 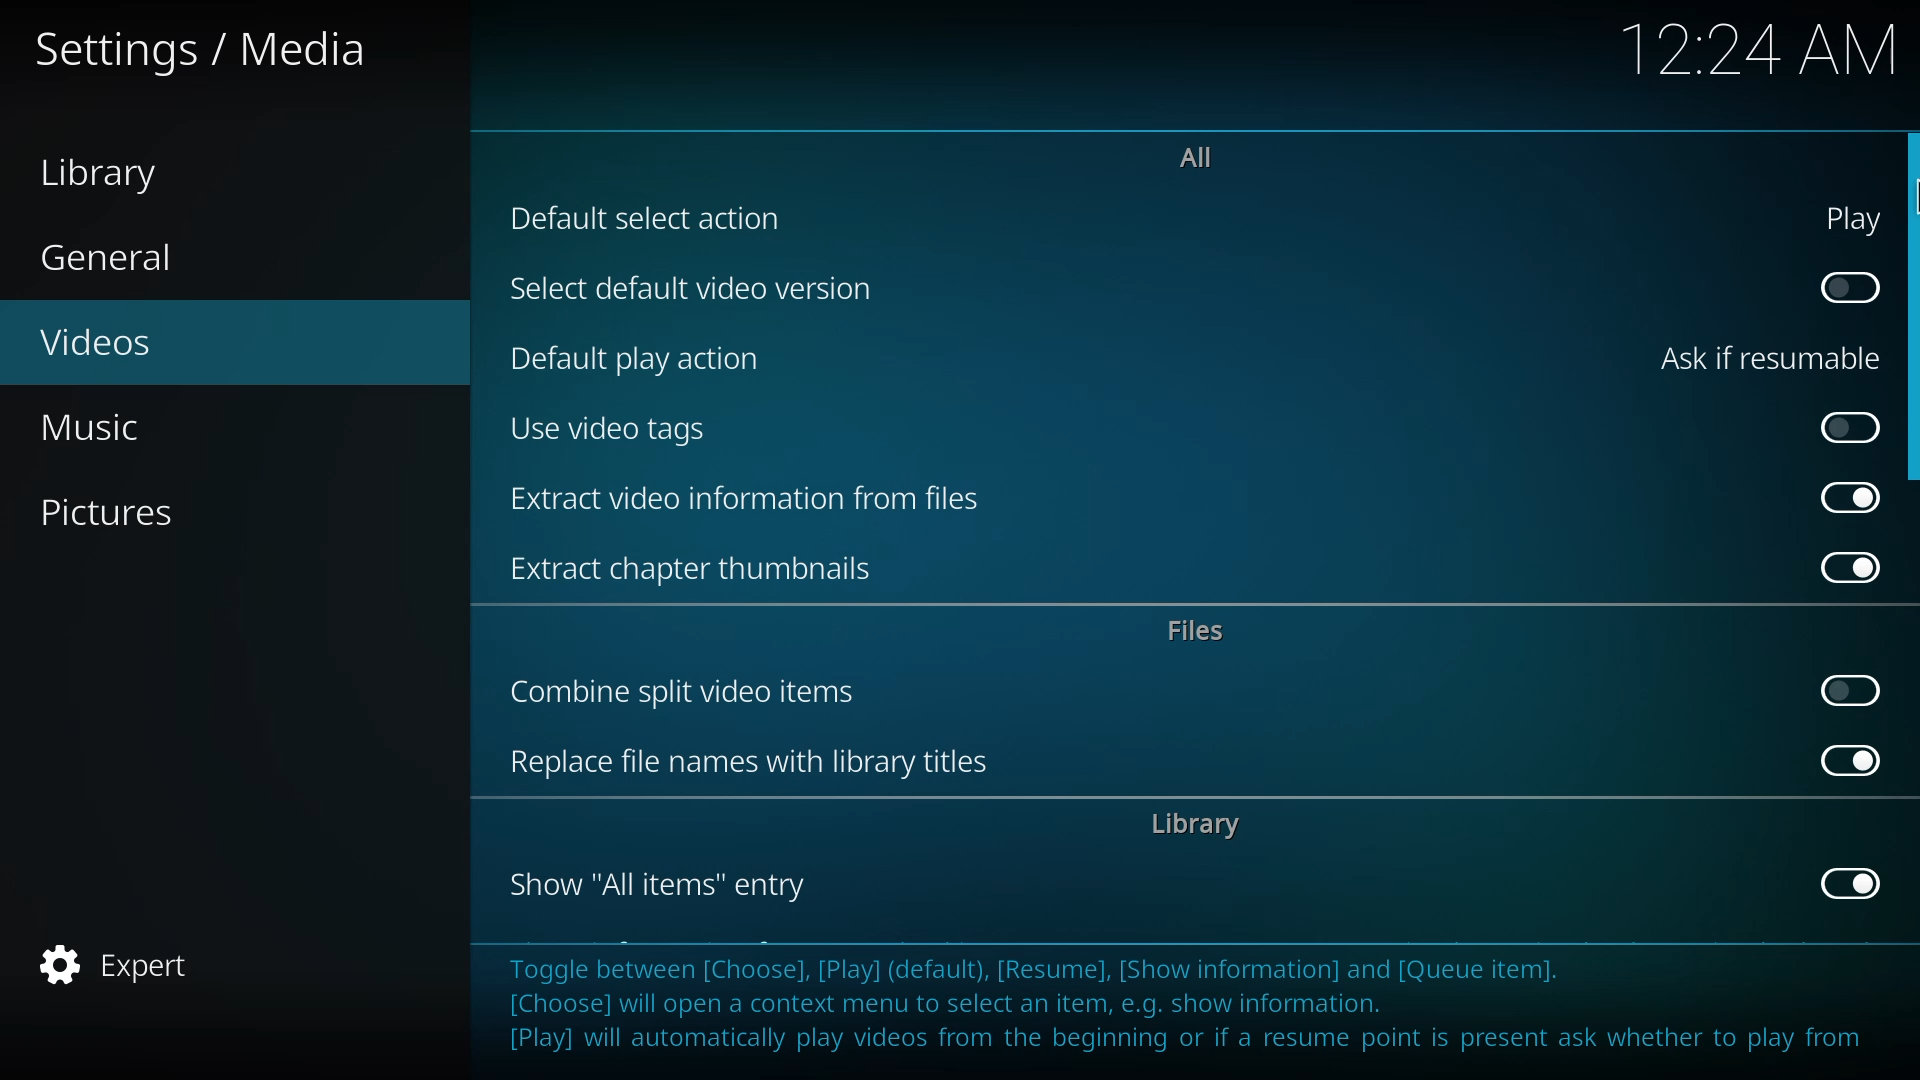 I want to click on enabled, so click(x=1846, y=761).